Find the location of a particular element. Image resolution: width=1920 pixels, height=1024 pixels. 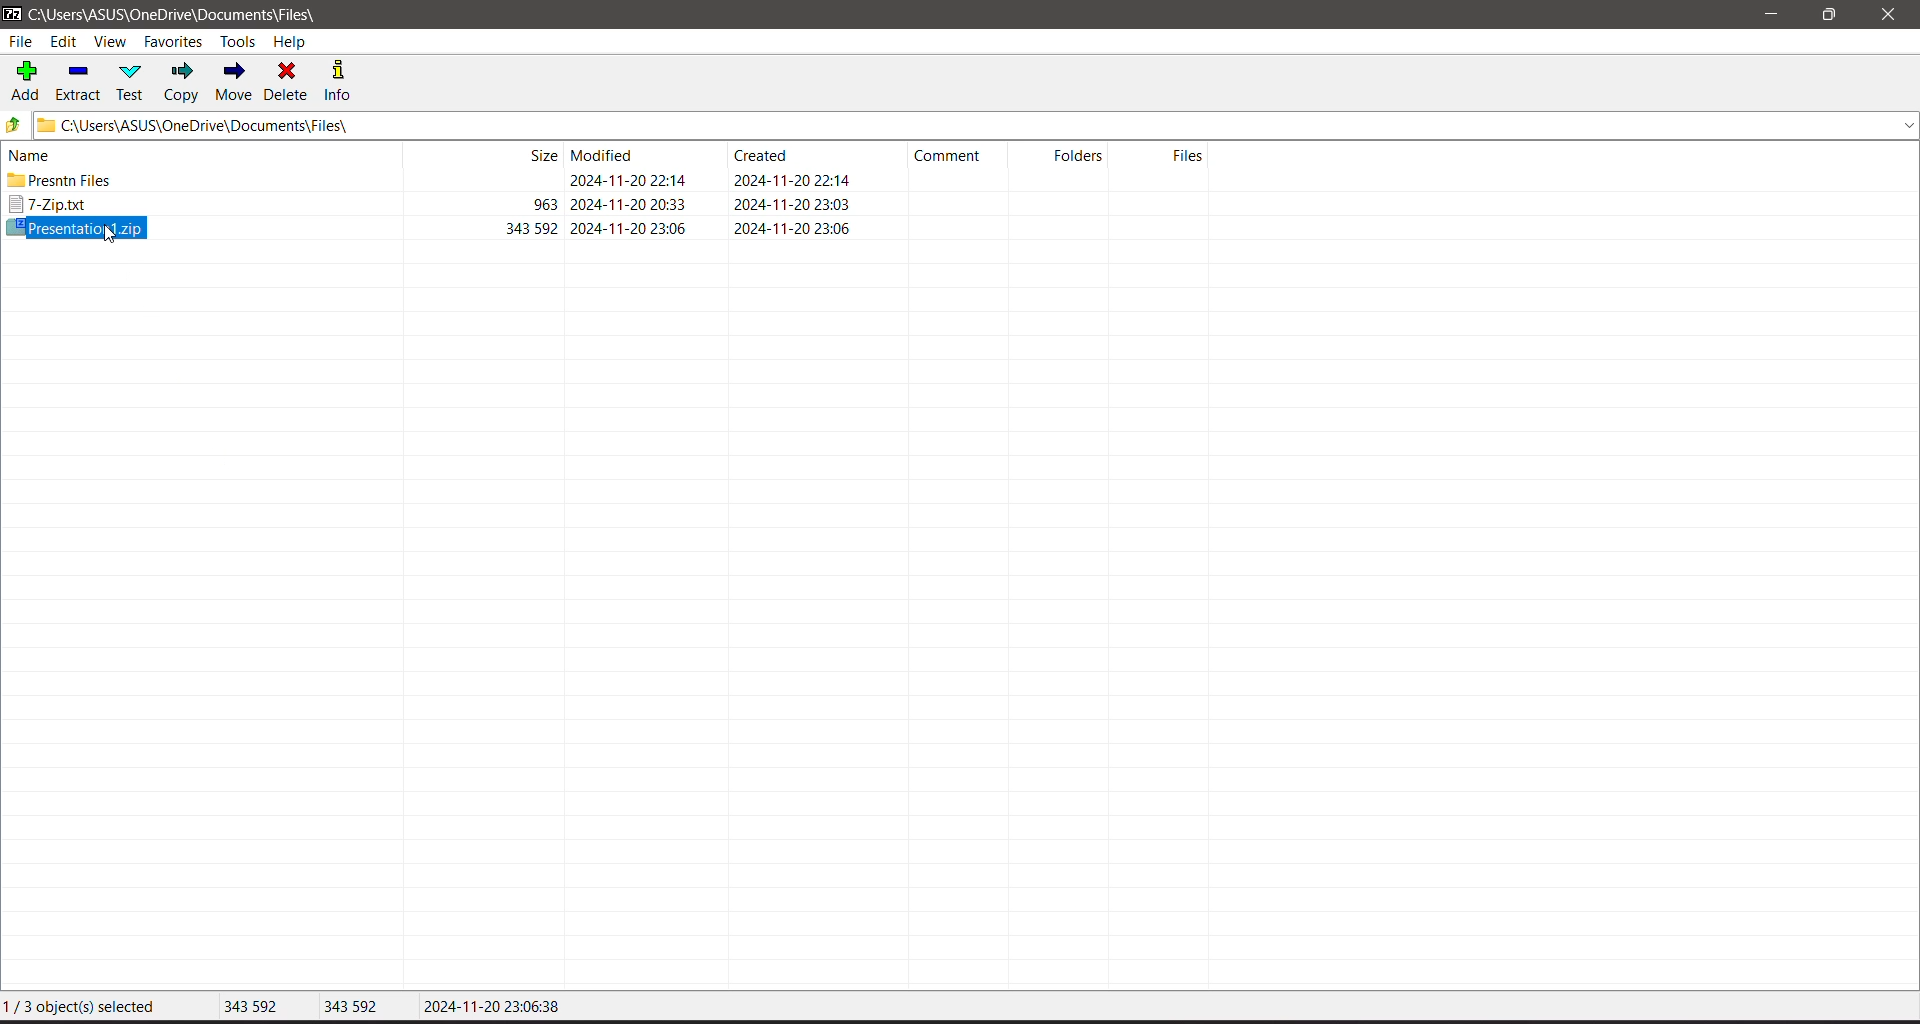

2024-11-20 23:06:38 is located at coordinates (487, 1004).